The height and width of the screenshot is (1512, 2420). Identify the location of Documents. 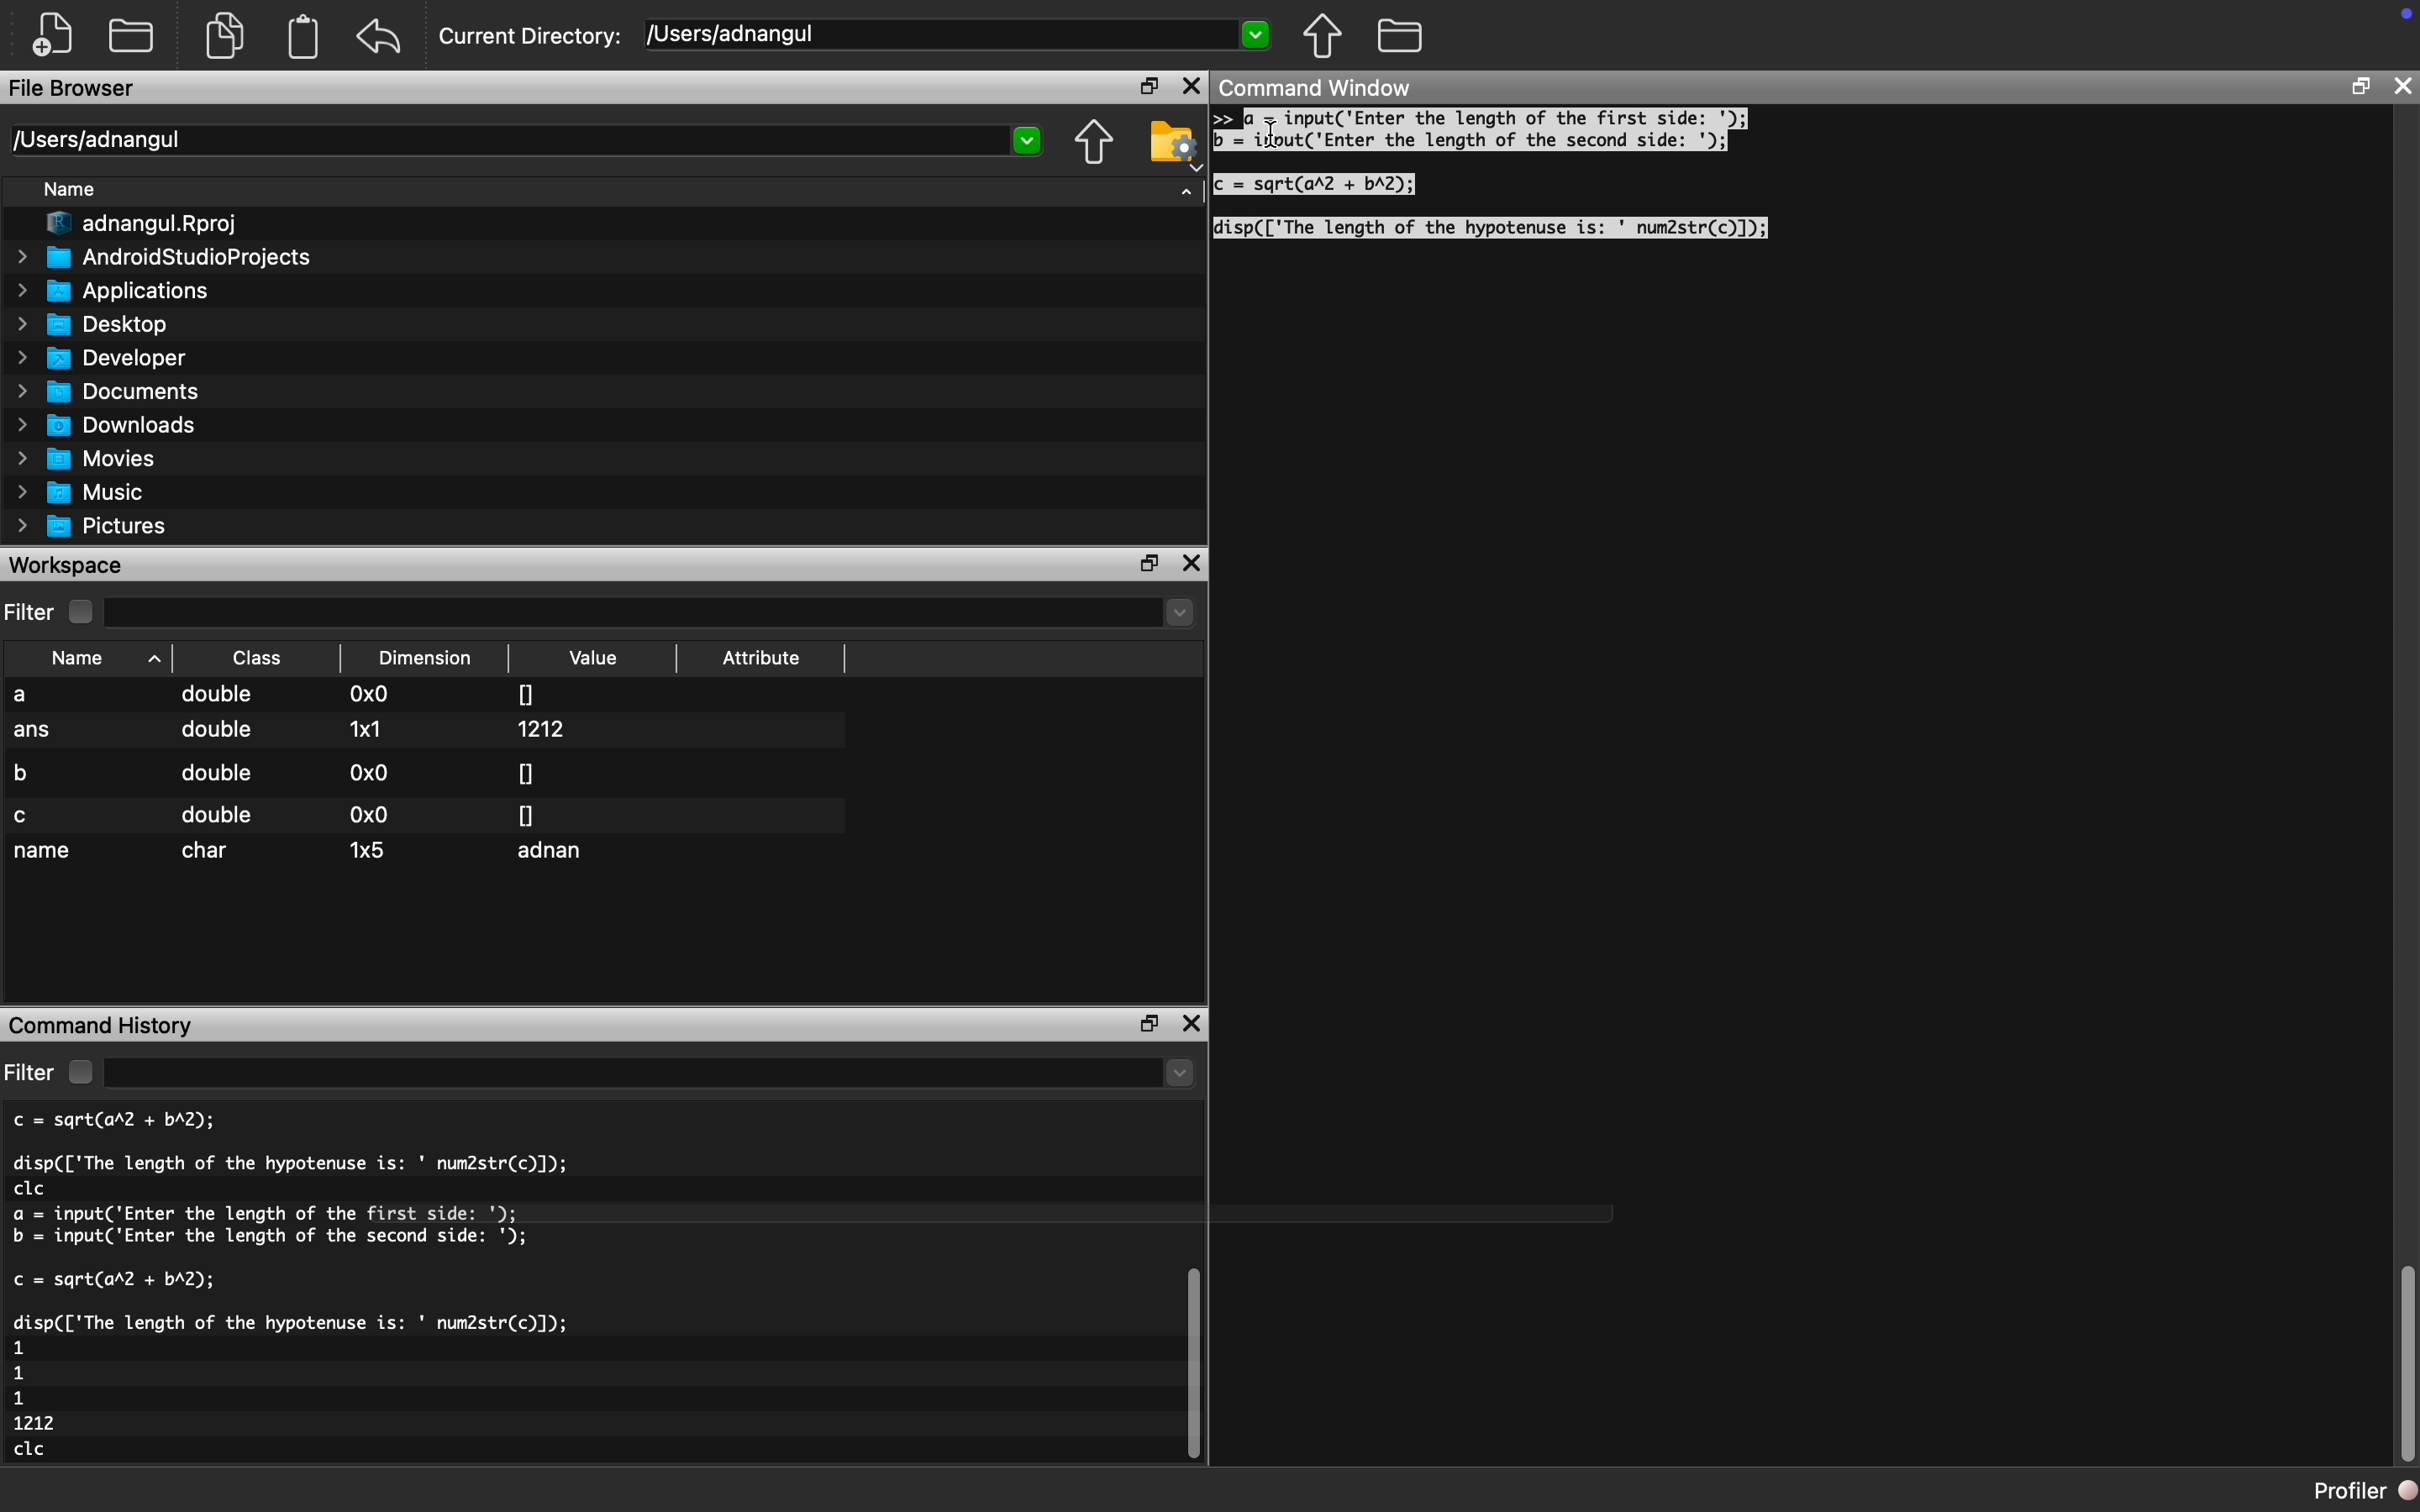
(113, 391).